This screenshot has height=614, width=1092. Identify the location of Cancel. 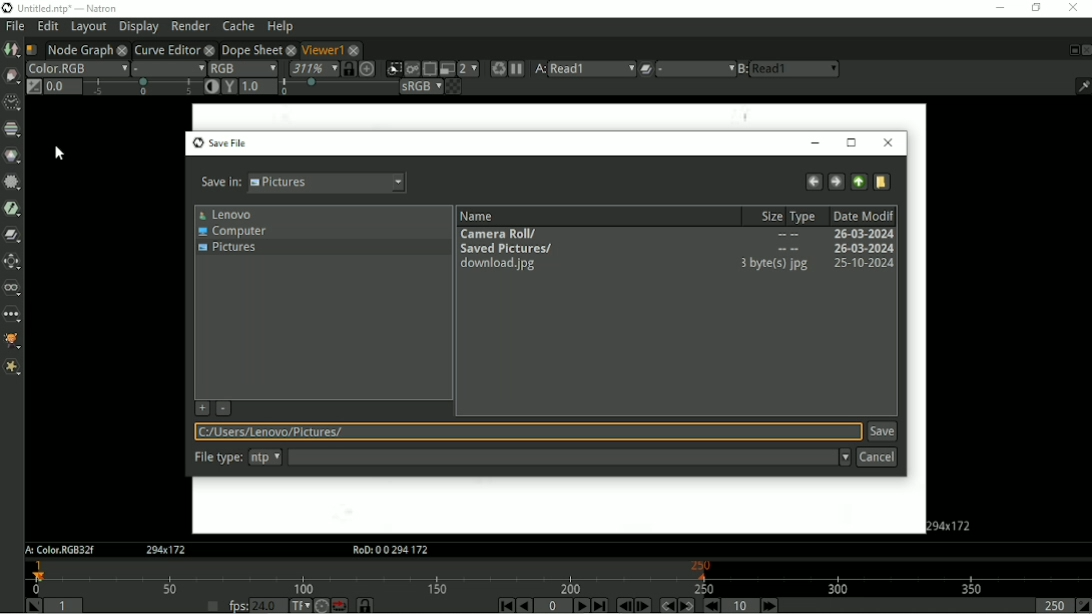
(878, 457).